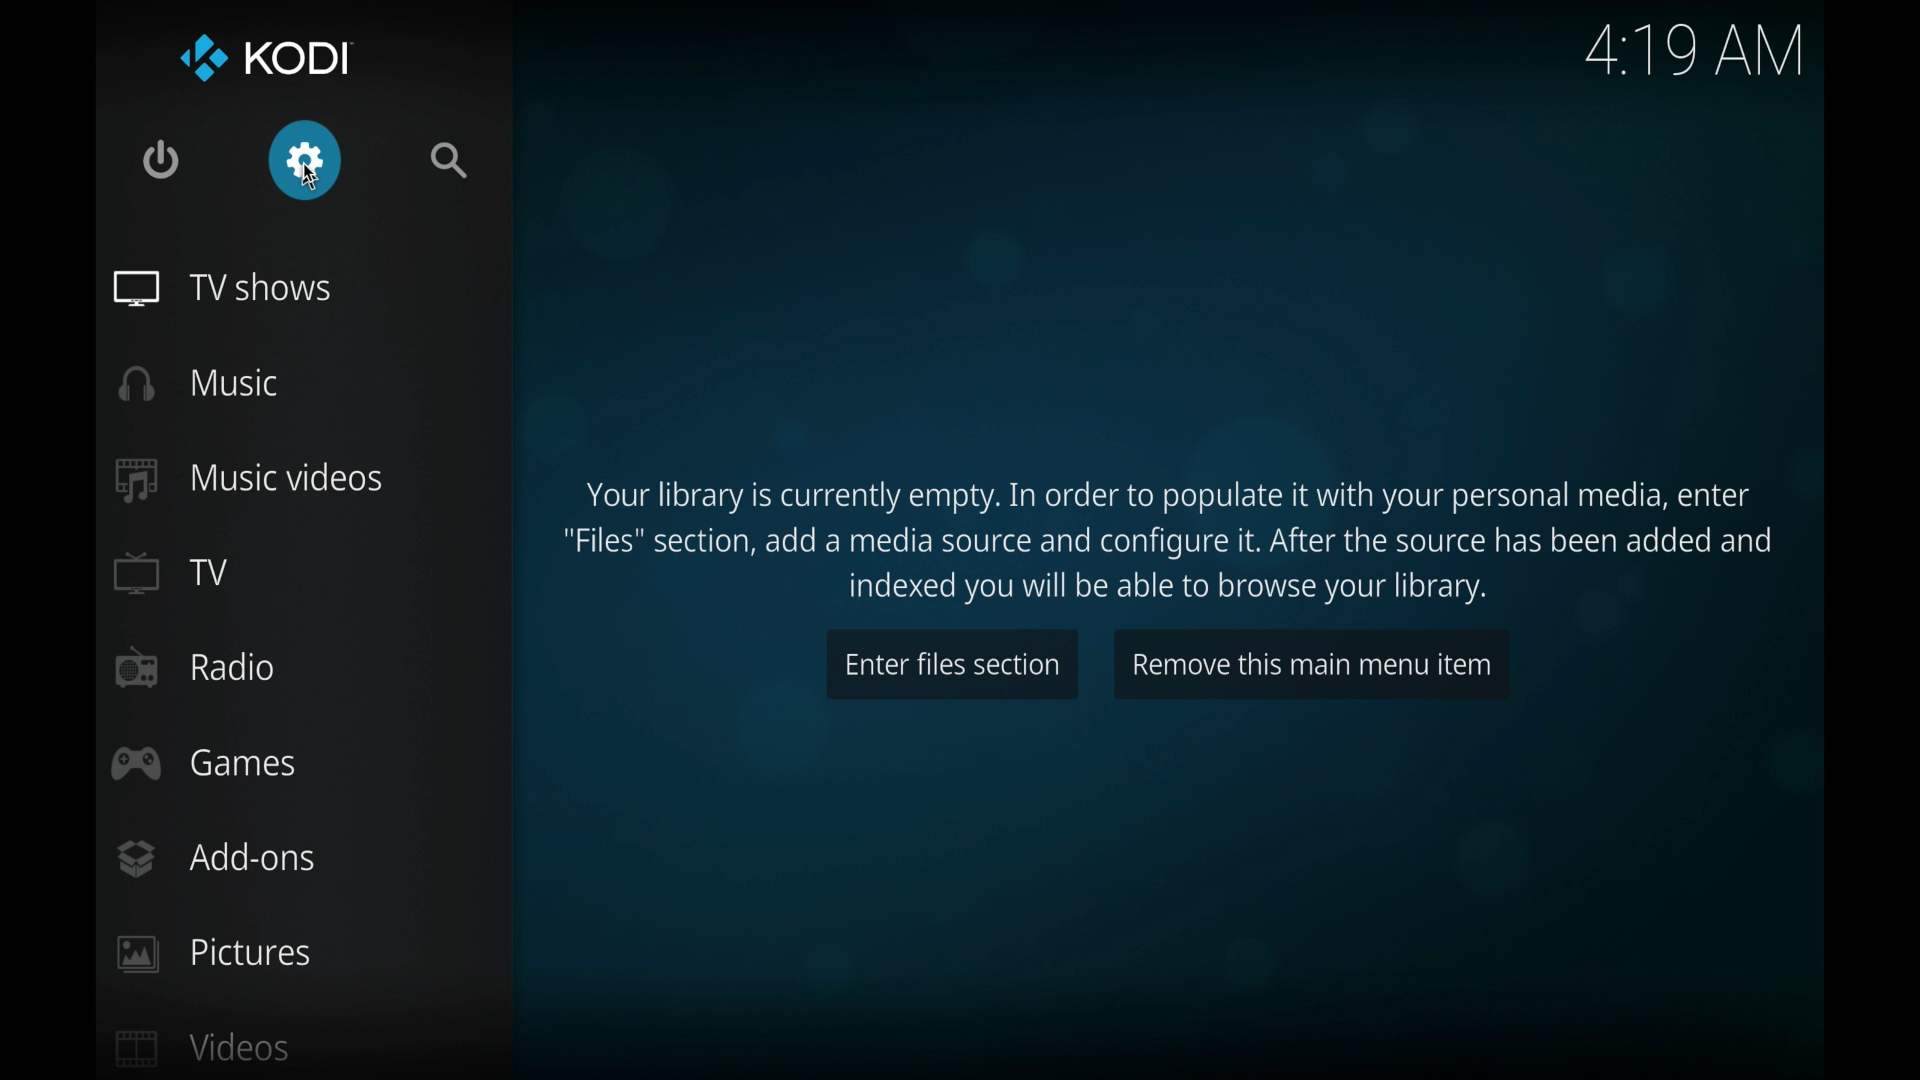  Describe the element at coordinates (162, 160) in the screenshot. I see `quit kodi` at that location.